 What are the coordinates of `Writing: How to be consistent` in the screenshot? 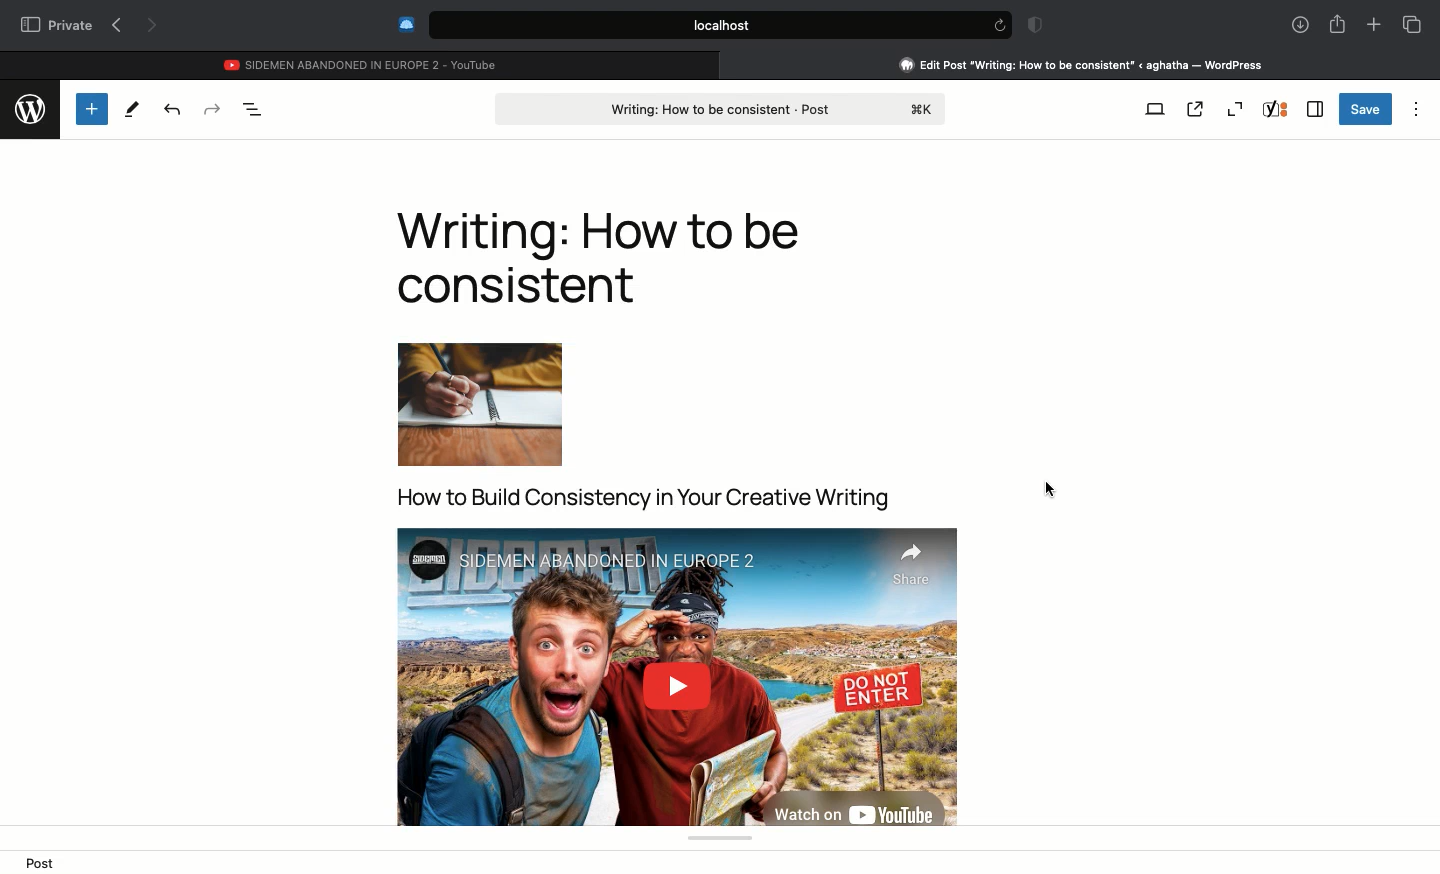 It's located at (604, 256).